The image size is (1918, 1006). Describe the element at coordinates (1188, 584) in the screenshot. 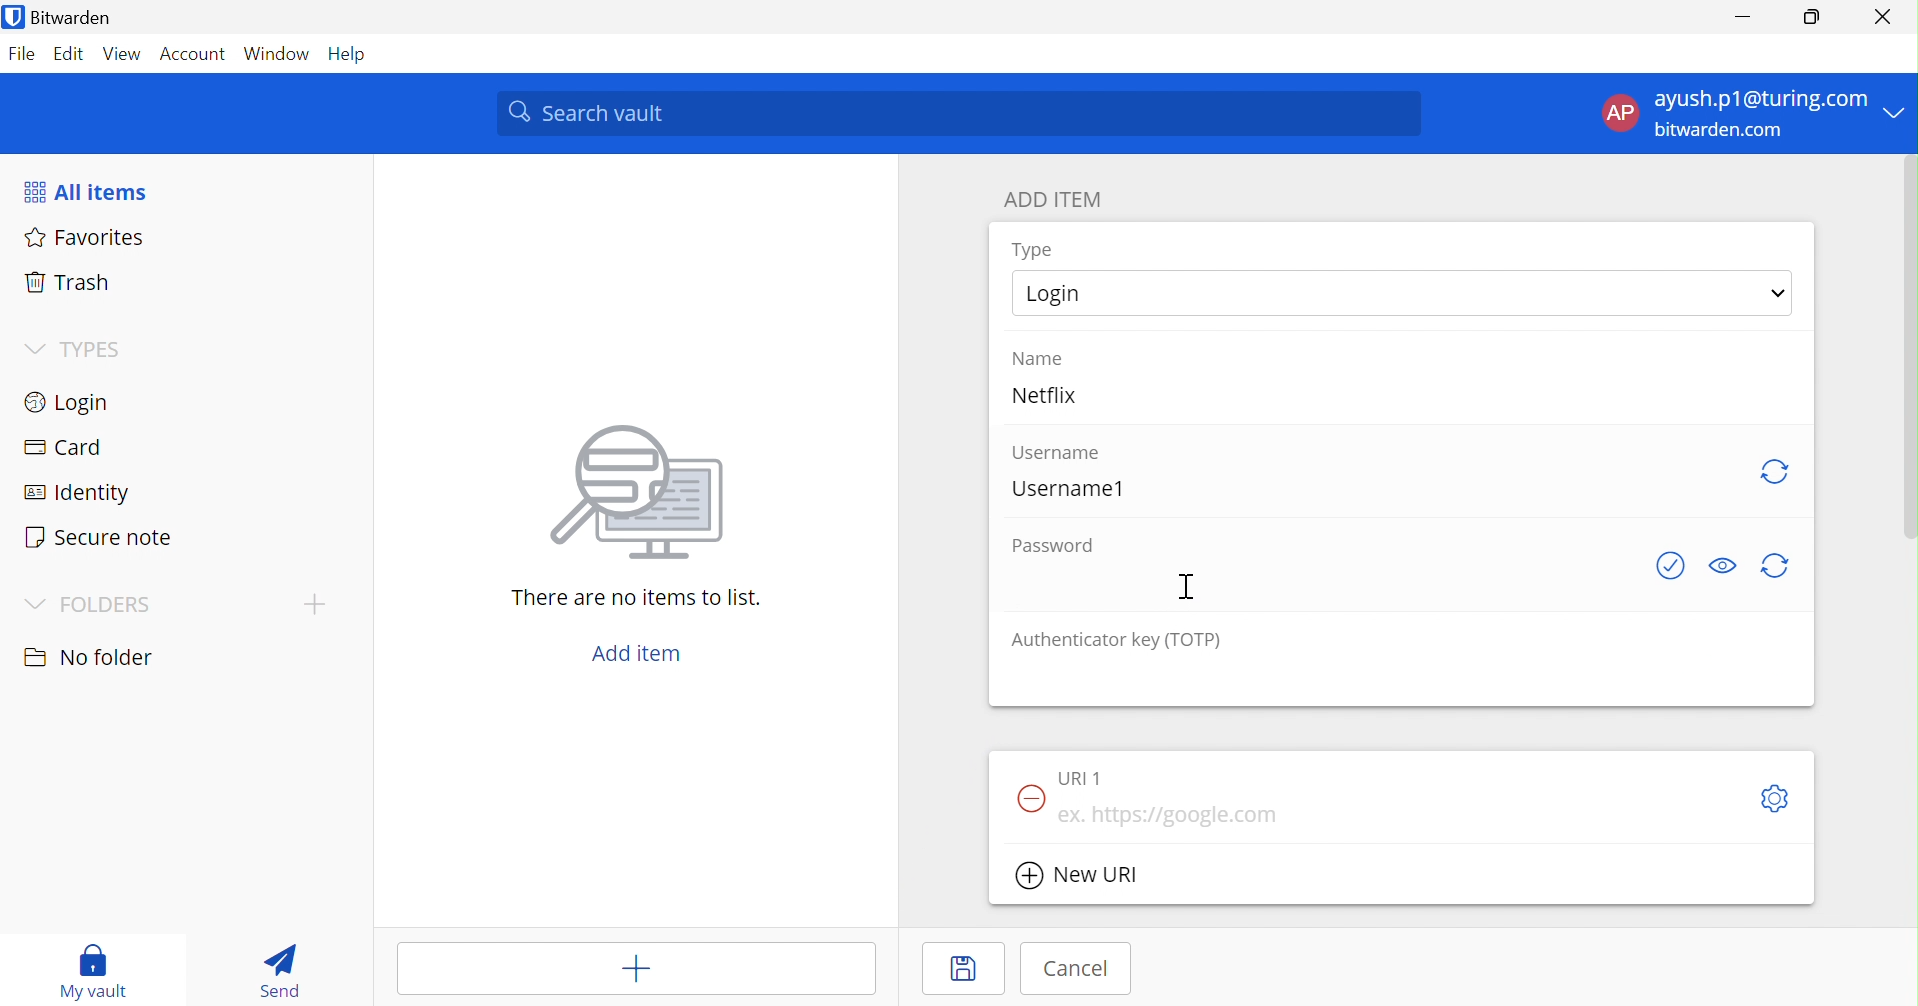

I see `Cursor` at that location.